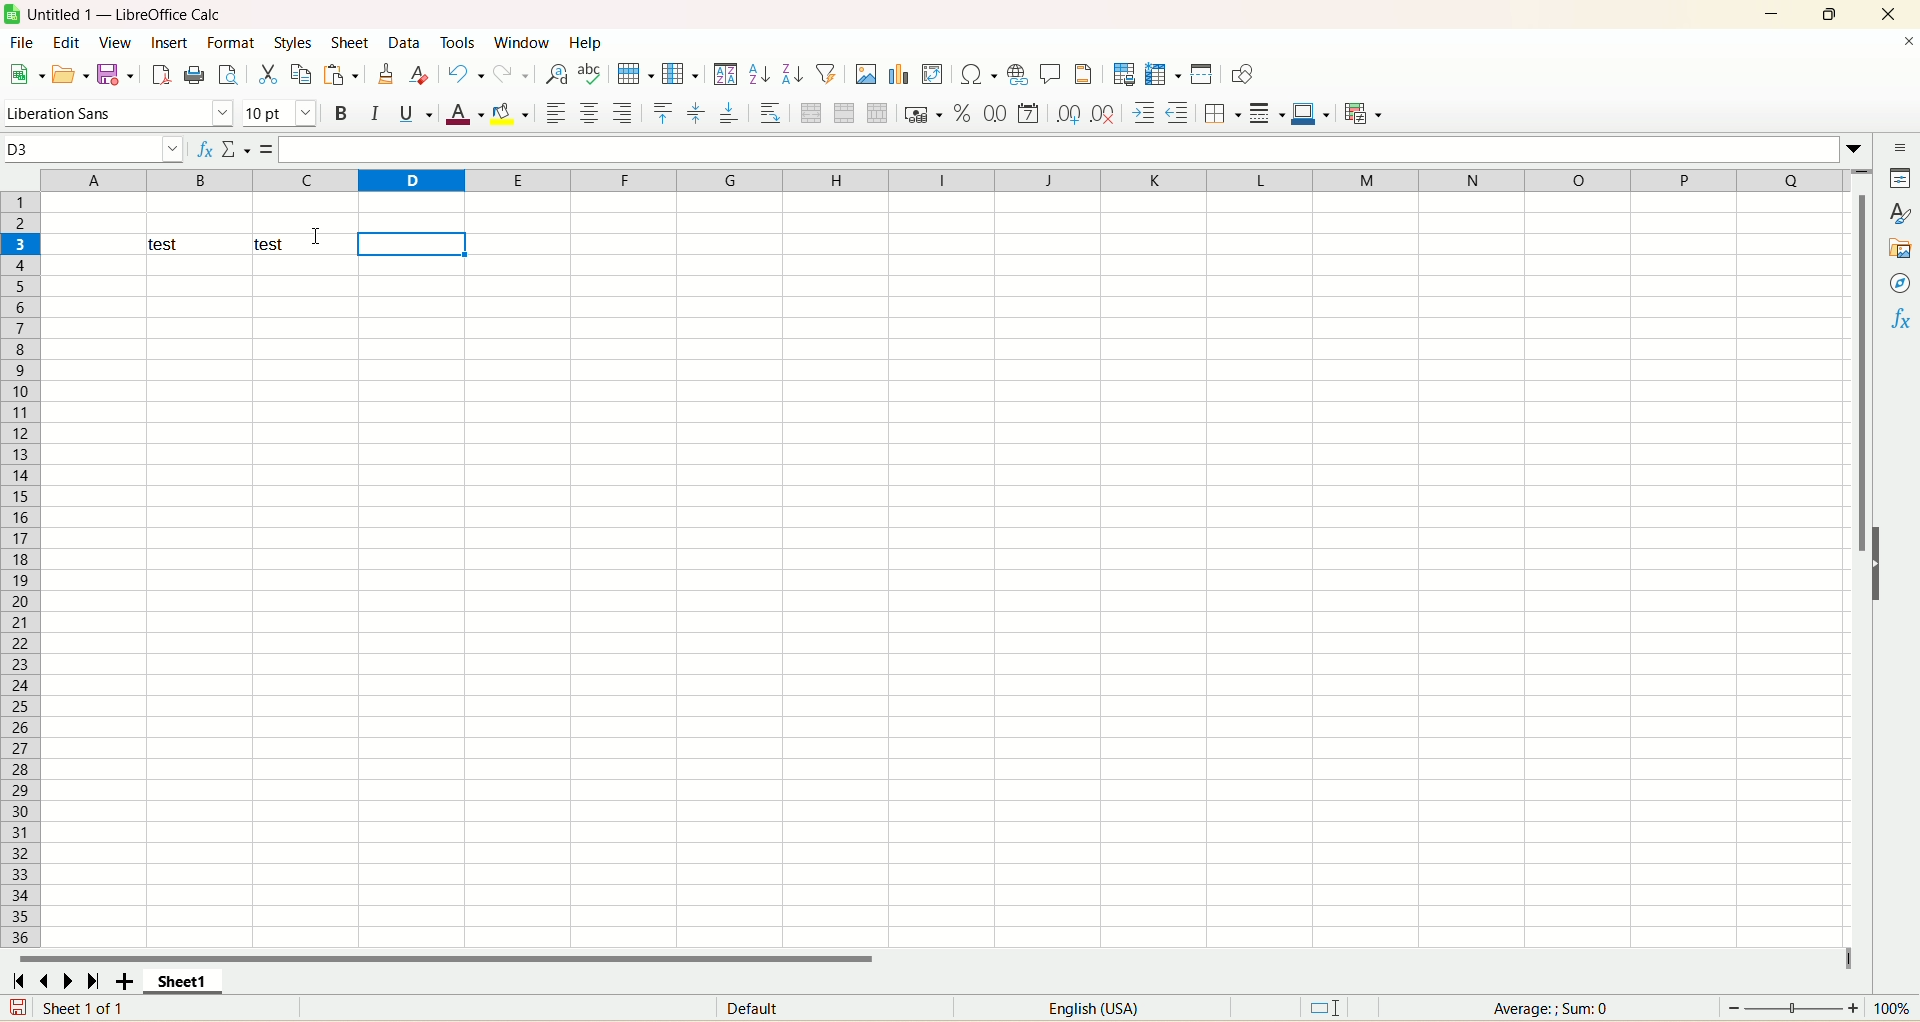 This screenshot has width=1920, height=1022. Describe the element at coordinates (41, 980) in the screenshot. I see `previous sheet` at that location.